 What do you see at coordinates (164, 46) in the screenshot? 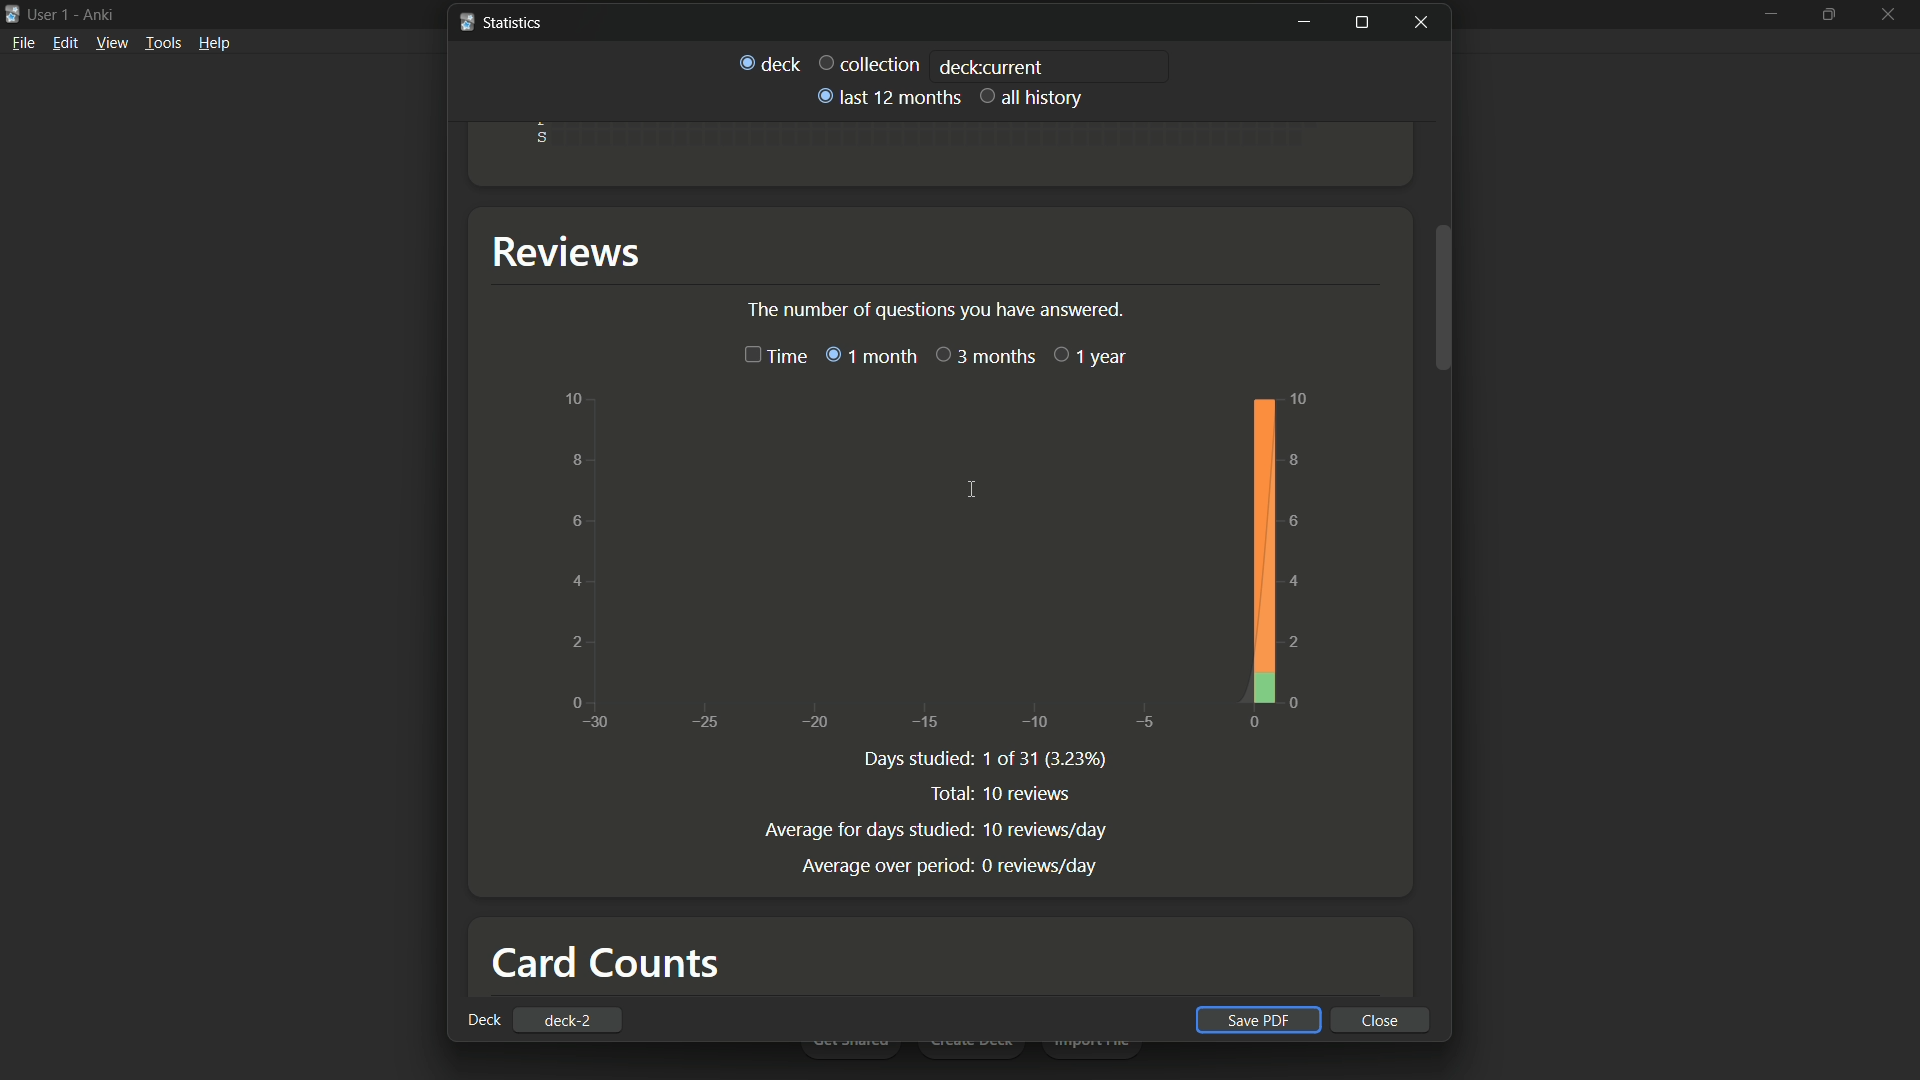
I see `Tools` at bounding box center [164, 46].